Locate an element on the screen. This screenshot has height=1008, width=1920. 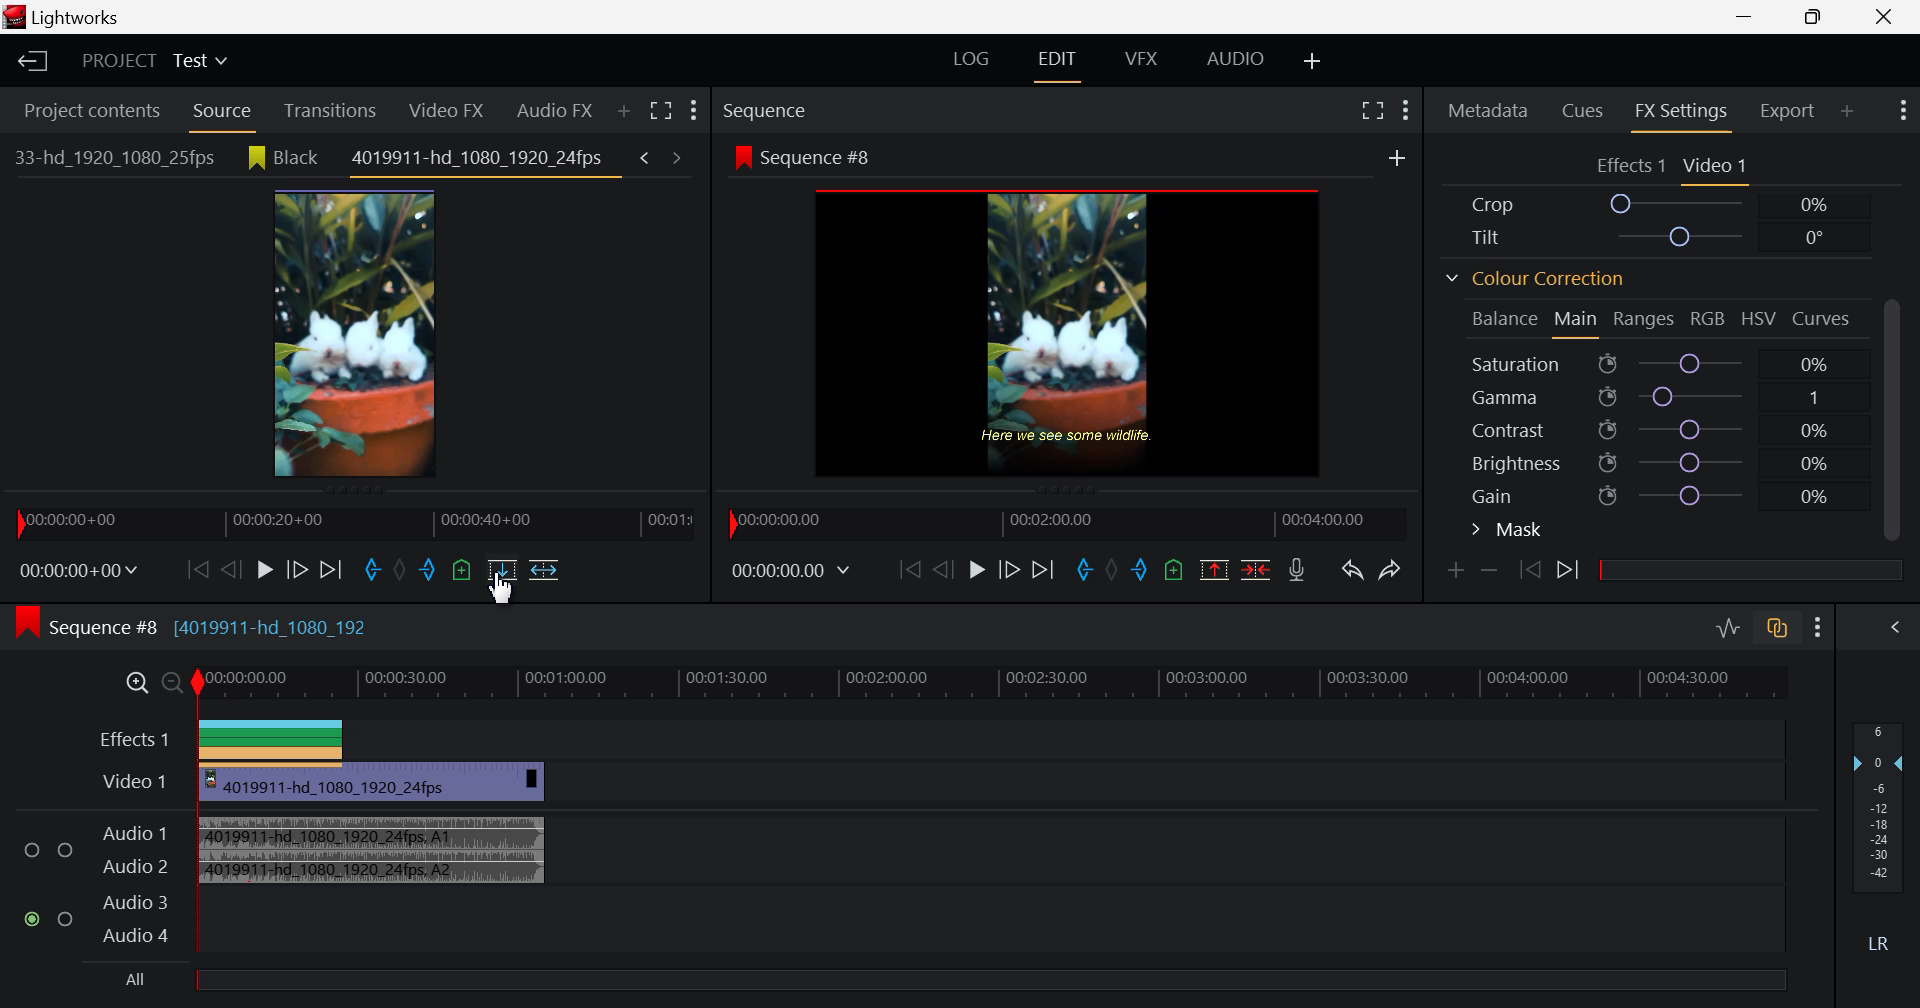
Search is located at coordinates (626, 109).